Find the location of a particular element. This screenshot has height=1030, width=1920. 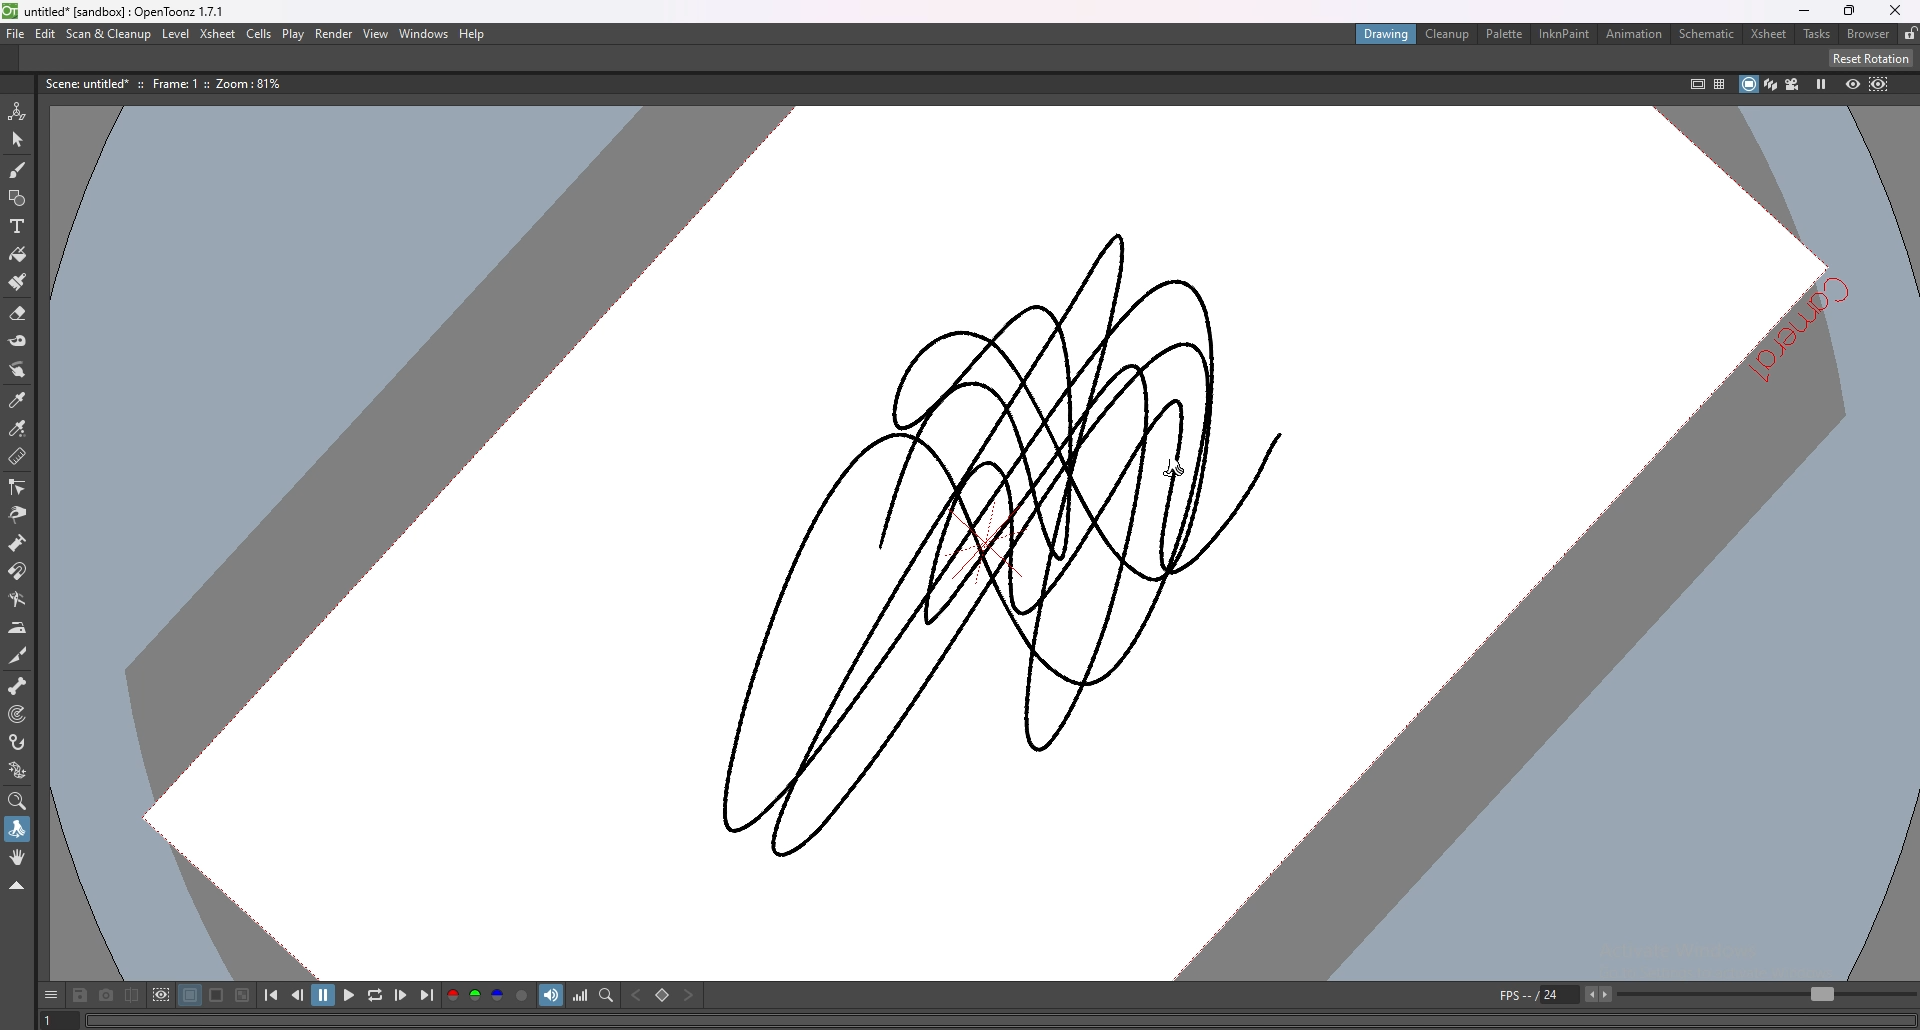

level is located at coordinates (177, 33).